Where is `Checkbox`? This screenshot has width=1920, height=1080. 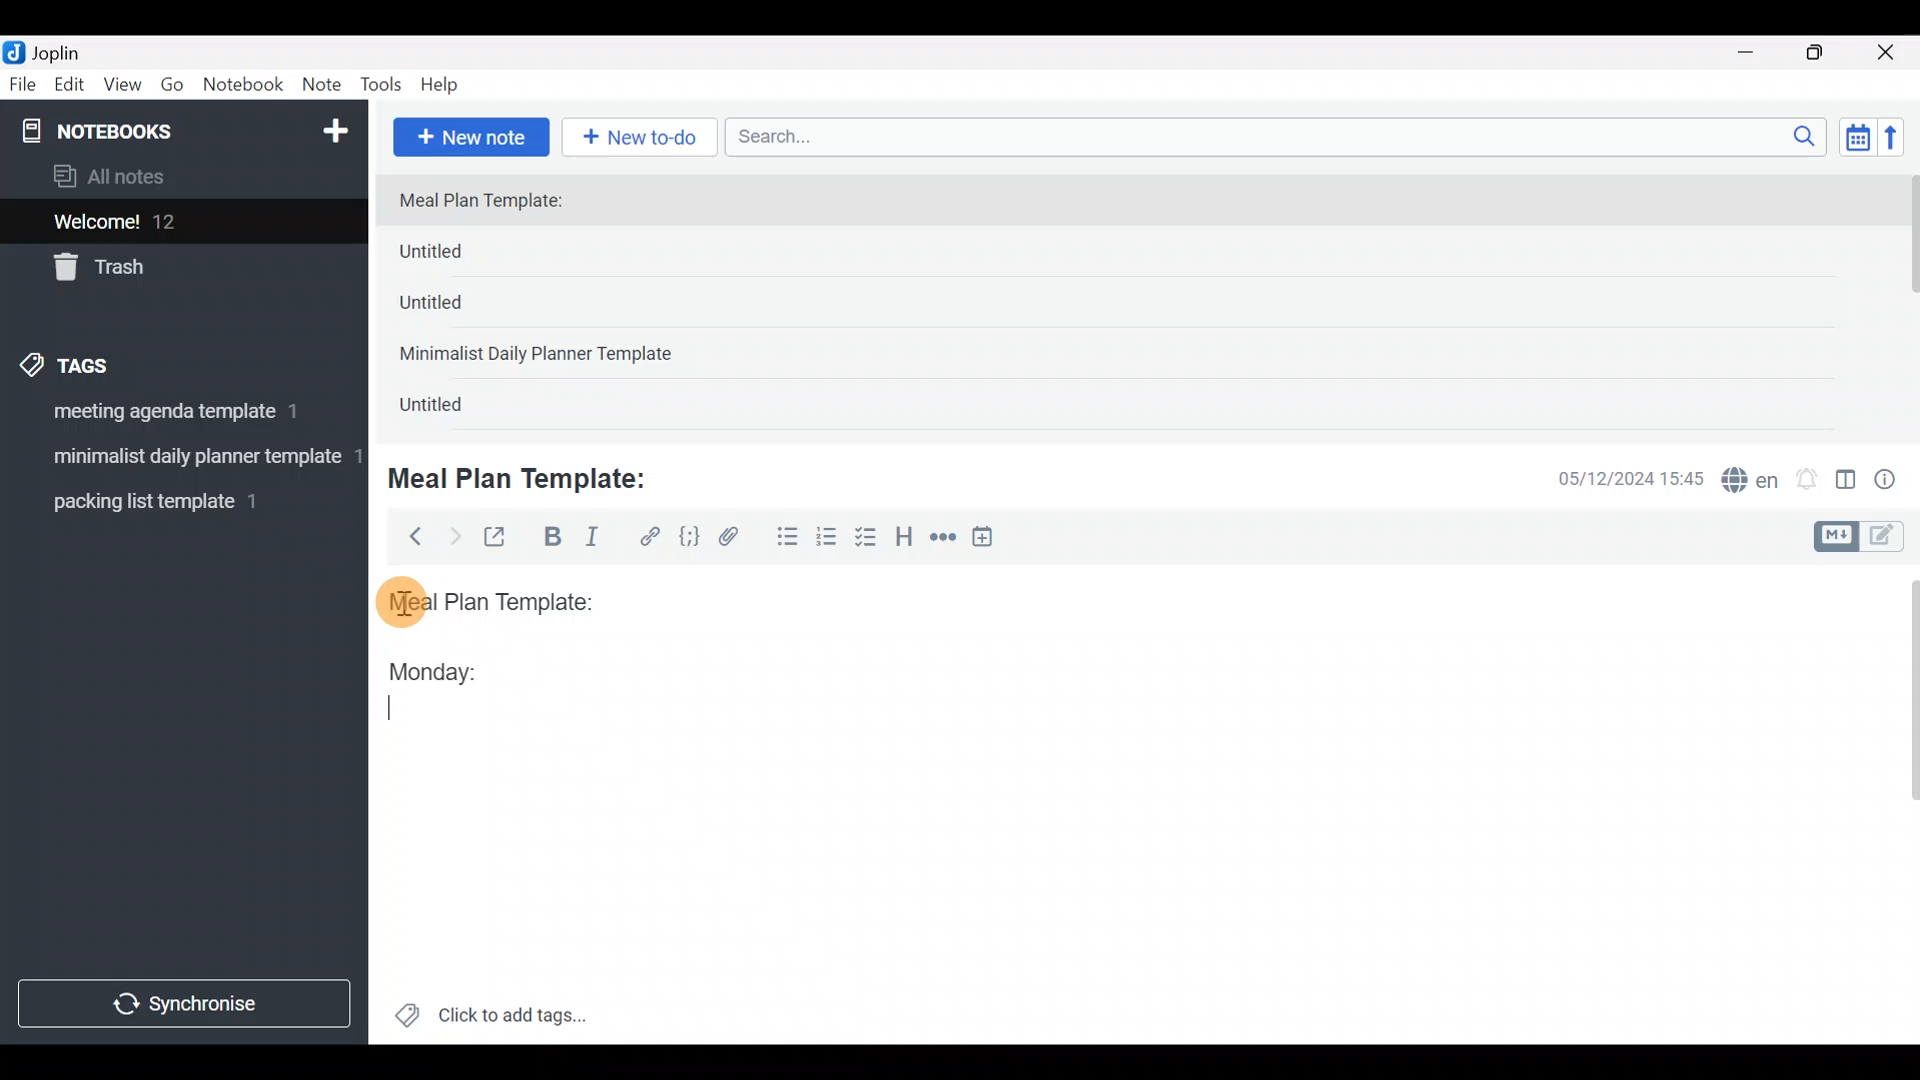 Checkbox is located at coordinates (868, 539).